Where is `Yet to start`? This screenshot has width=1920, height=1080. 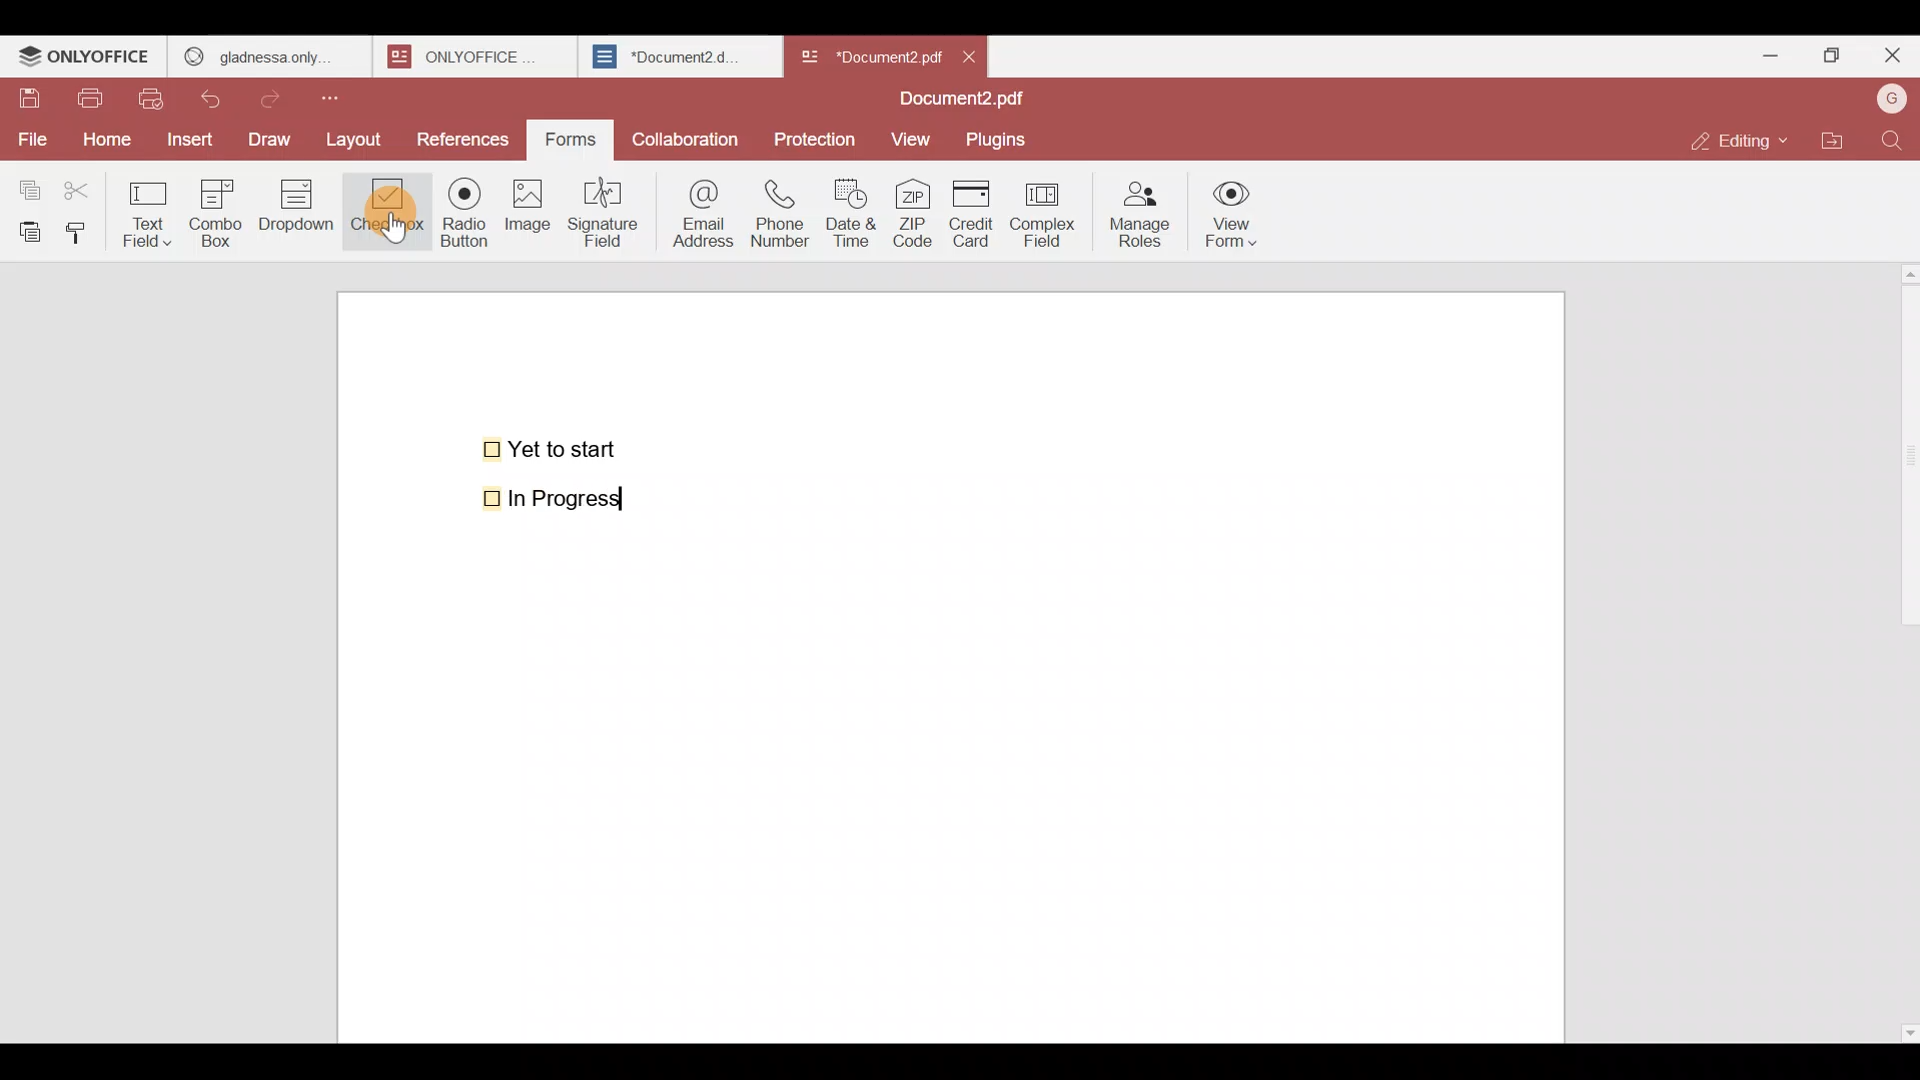
Yet to start is located at coordinates (554, 447).